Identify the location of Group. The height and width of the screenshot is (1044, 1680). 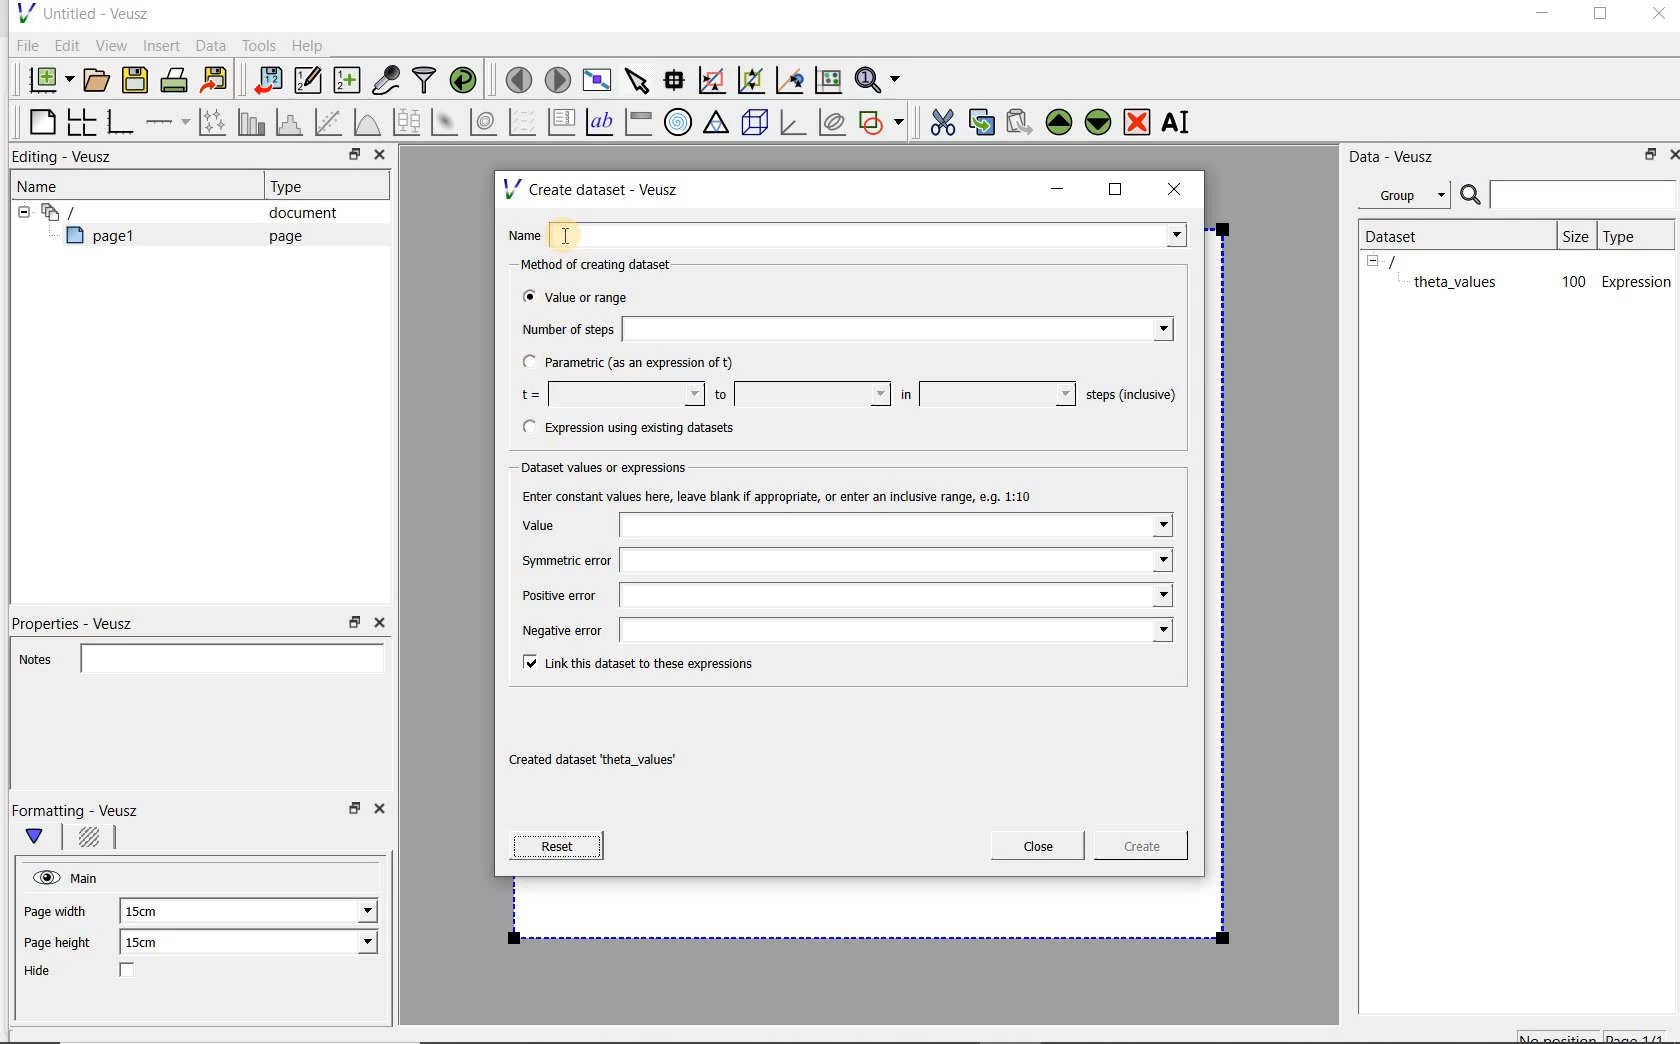
(1410, 198).